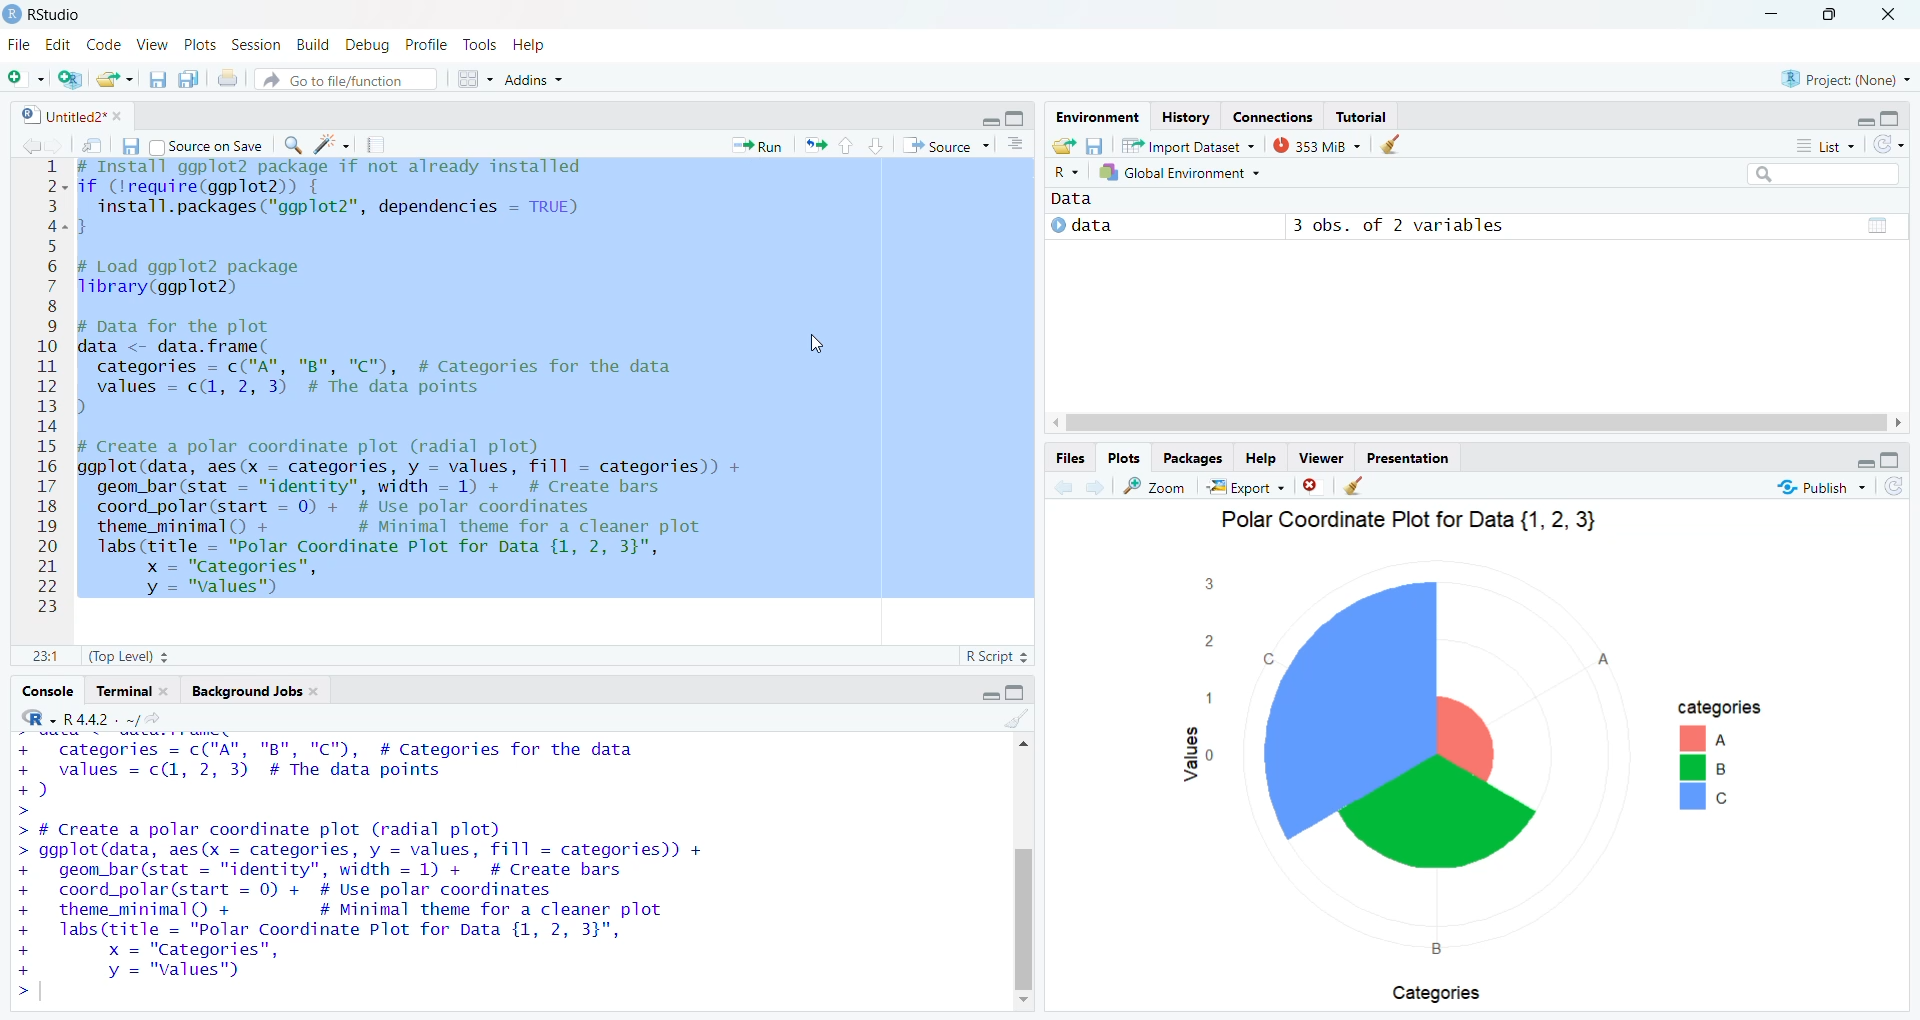 The width and height of the screenshot is (1920, 1020). I want to click on * Run, so click(749, 148).